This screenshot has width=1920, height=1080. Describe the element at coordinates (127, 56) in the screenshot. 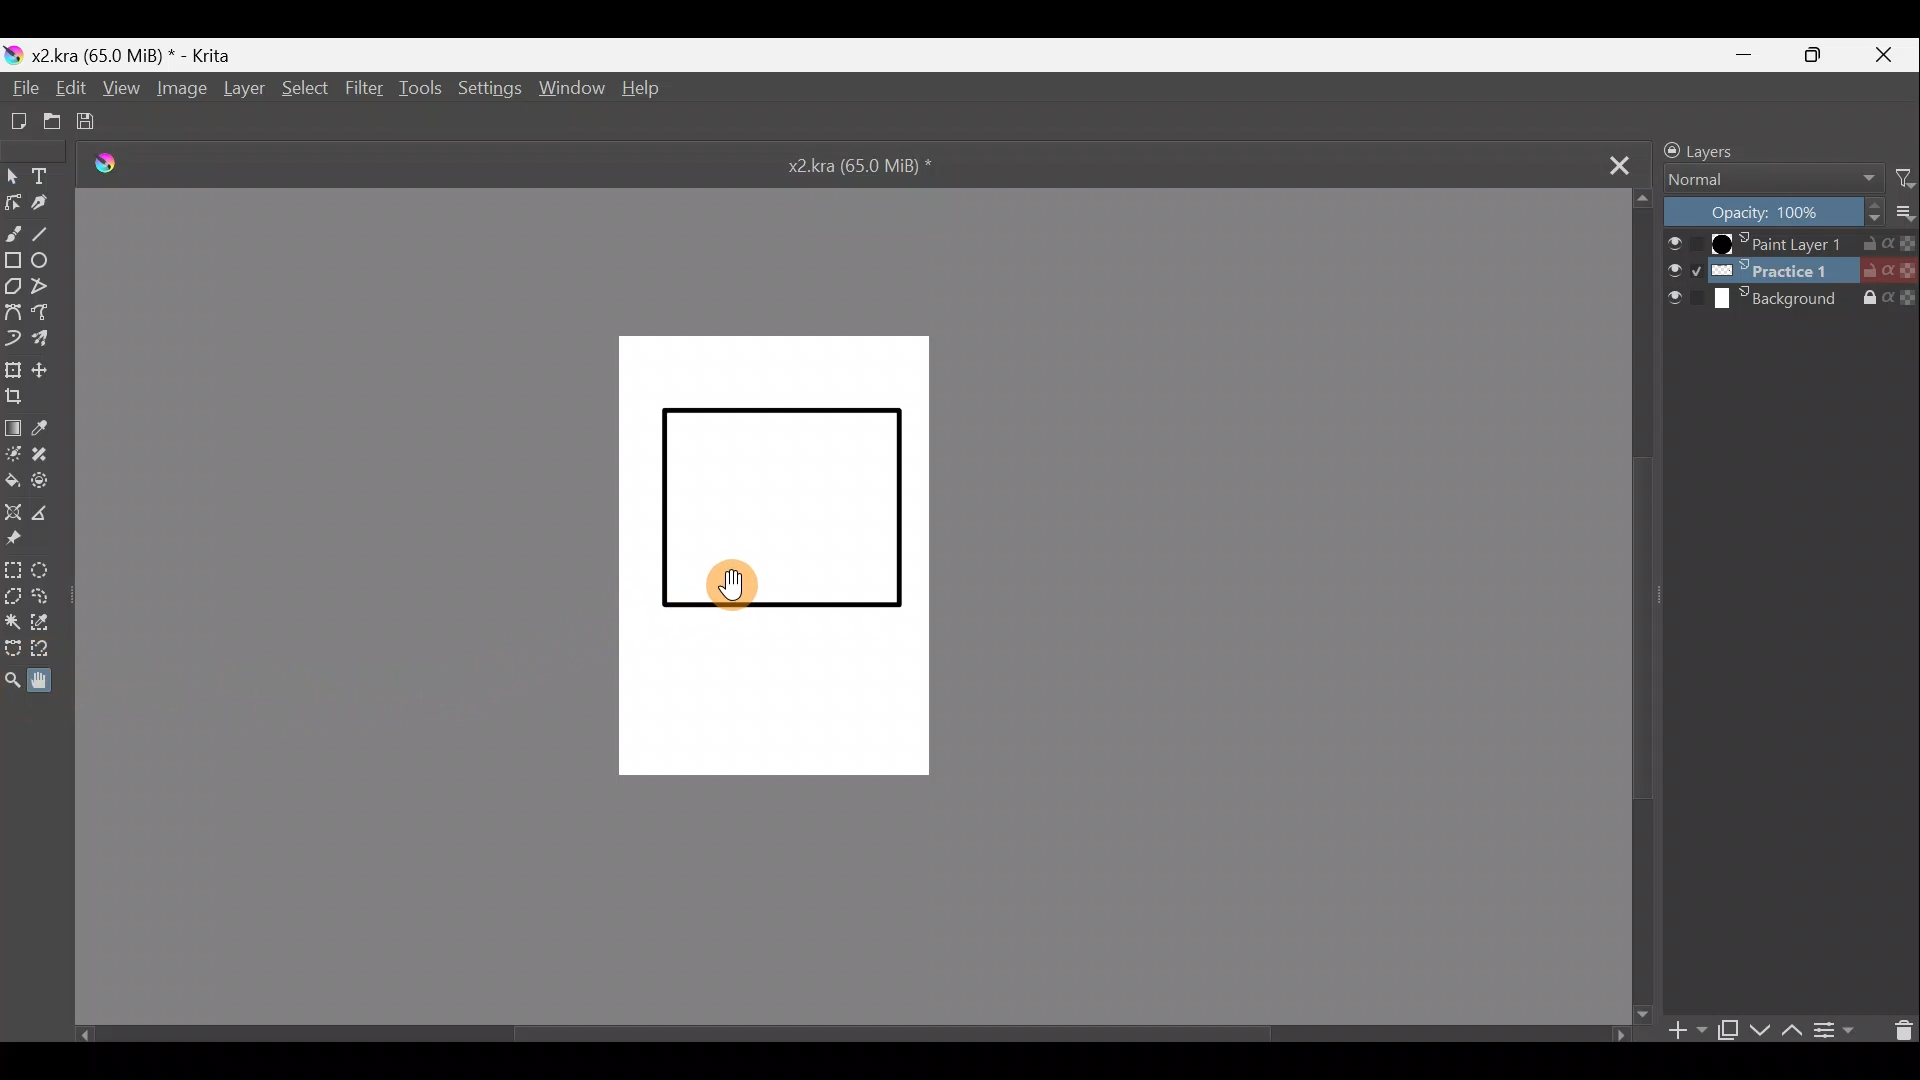

I see `) x2kra (65.0 MiB) * - Krita` at that location.